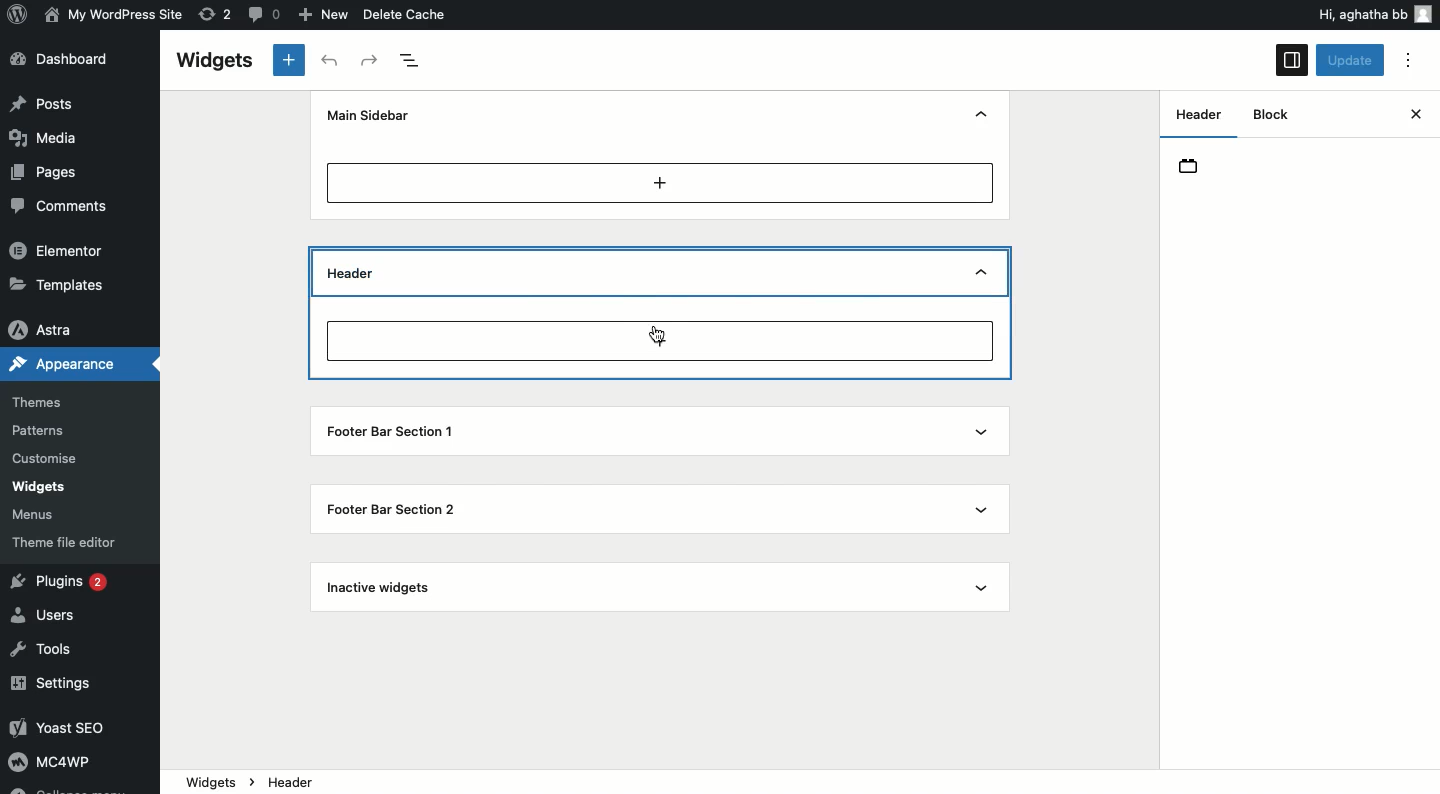 The height and width of the screenshot is (794, 1440). Describe the element at coordinates (67, 59) in the screenshot. I see `Dashboard` at that location.